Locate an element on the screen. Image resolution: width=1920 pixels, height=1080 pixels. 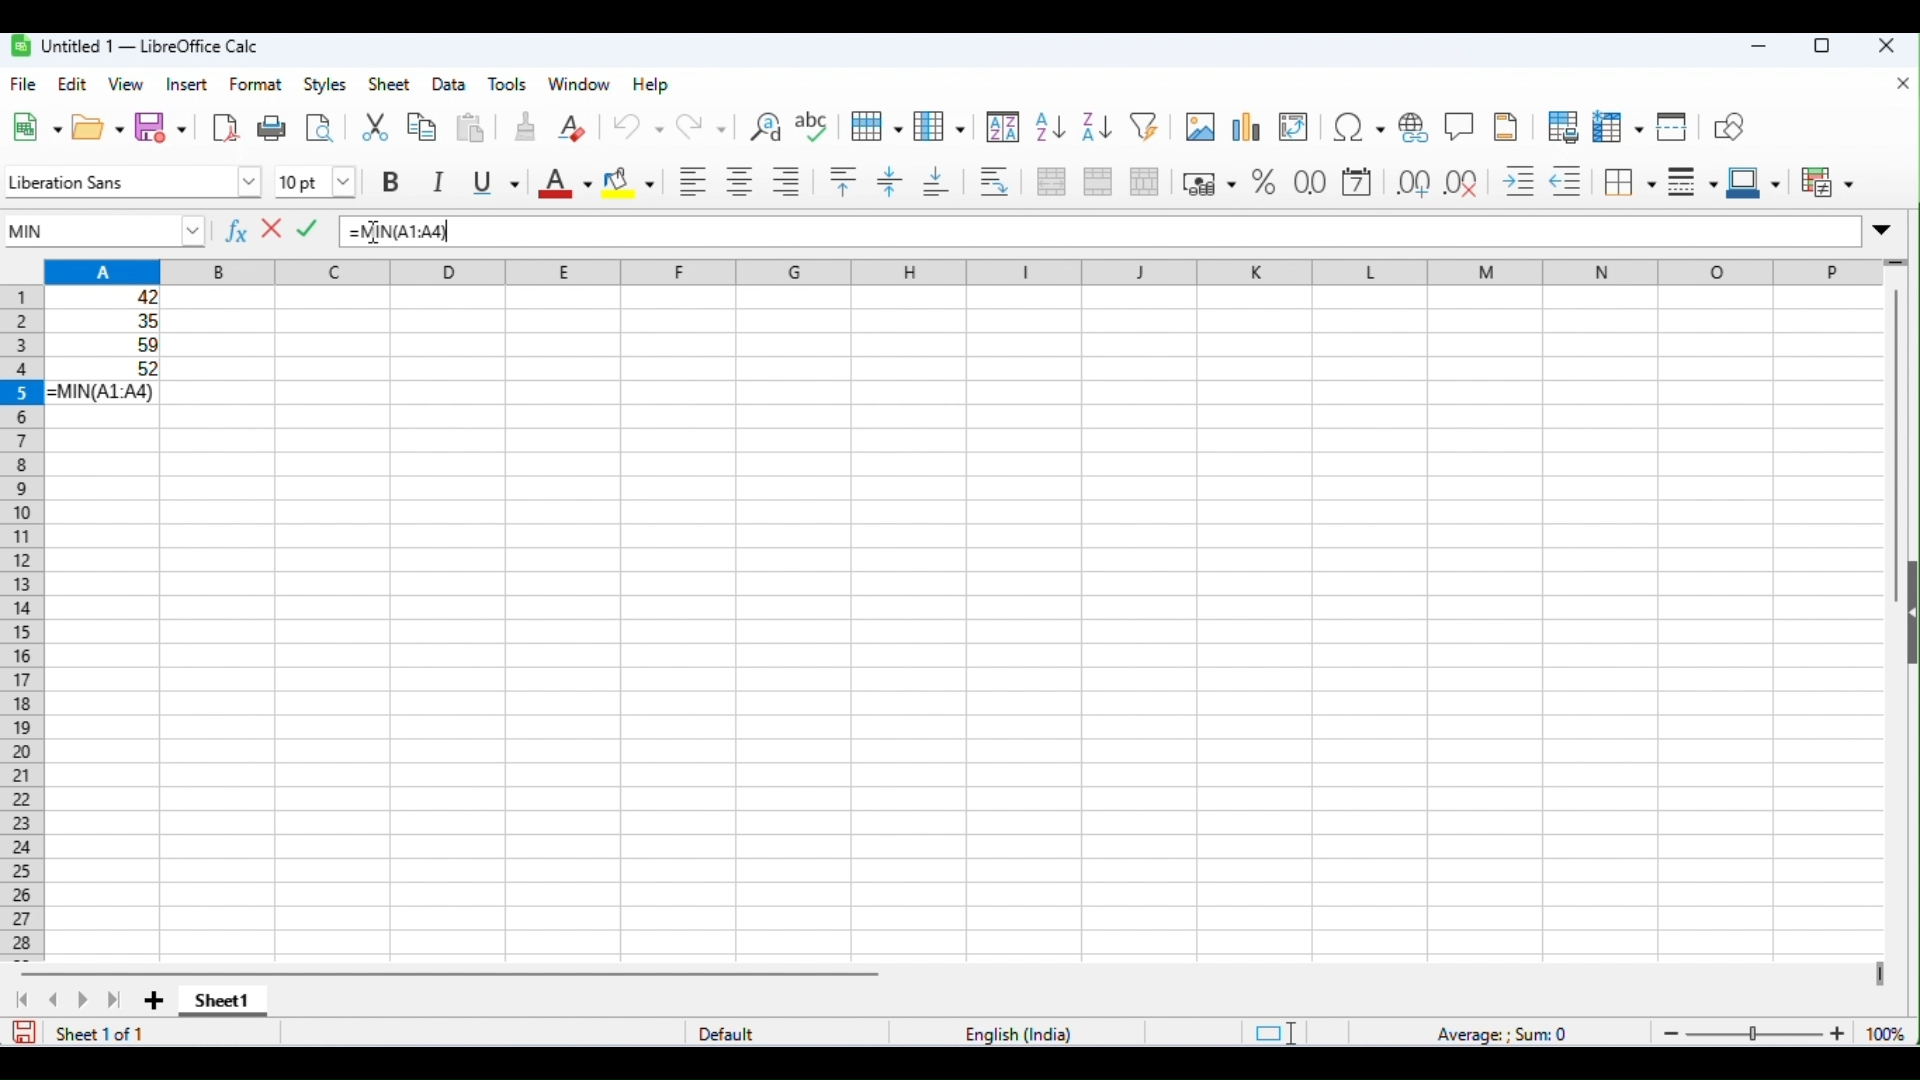
align center is located at coordinates (738, 181).